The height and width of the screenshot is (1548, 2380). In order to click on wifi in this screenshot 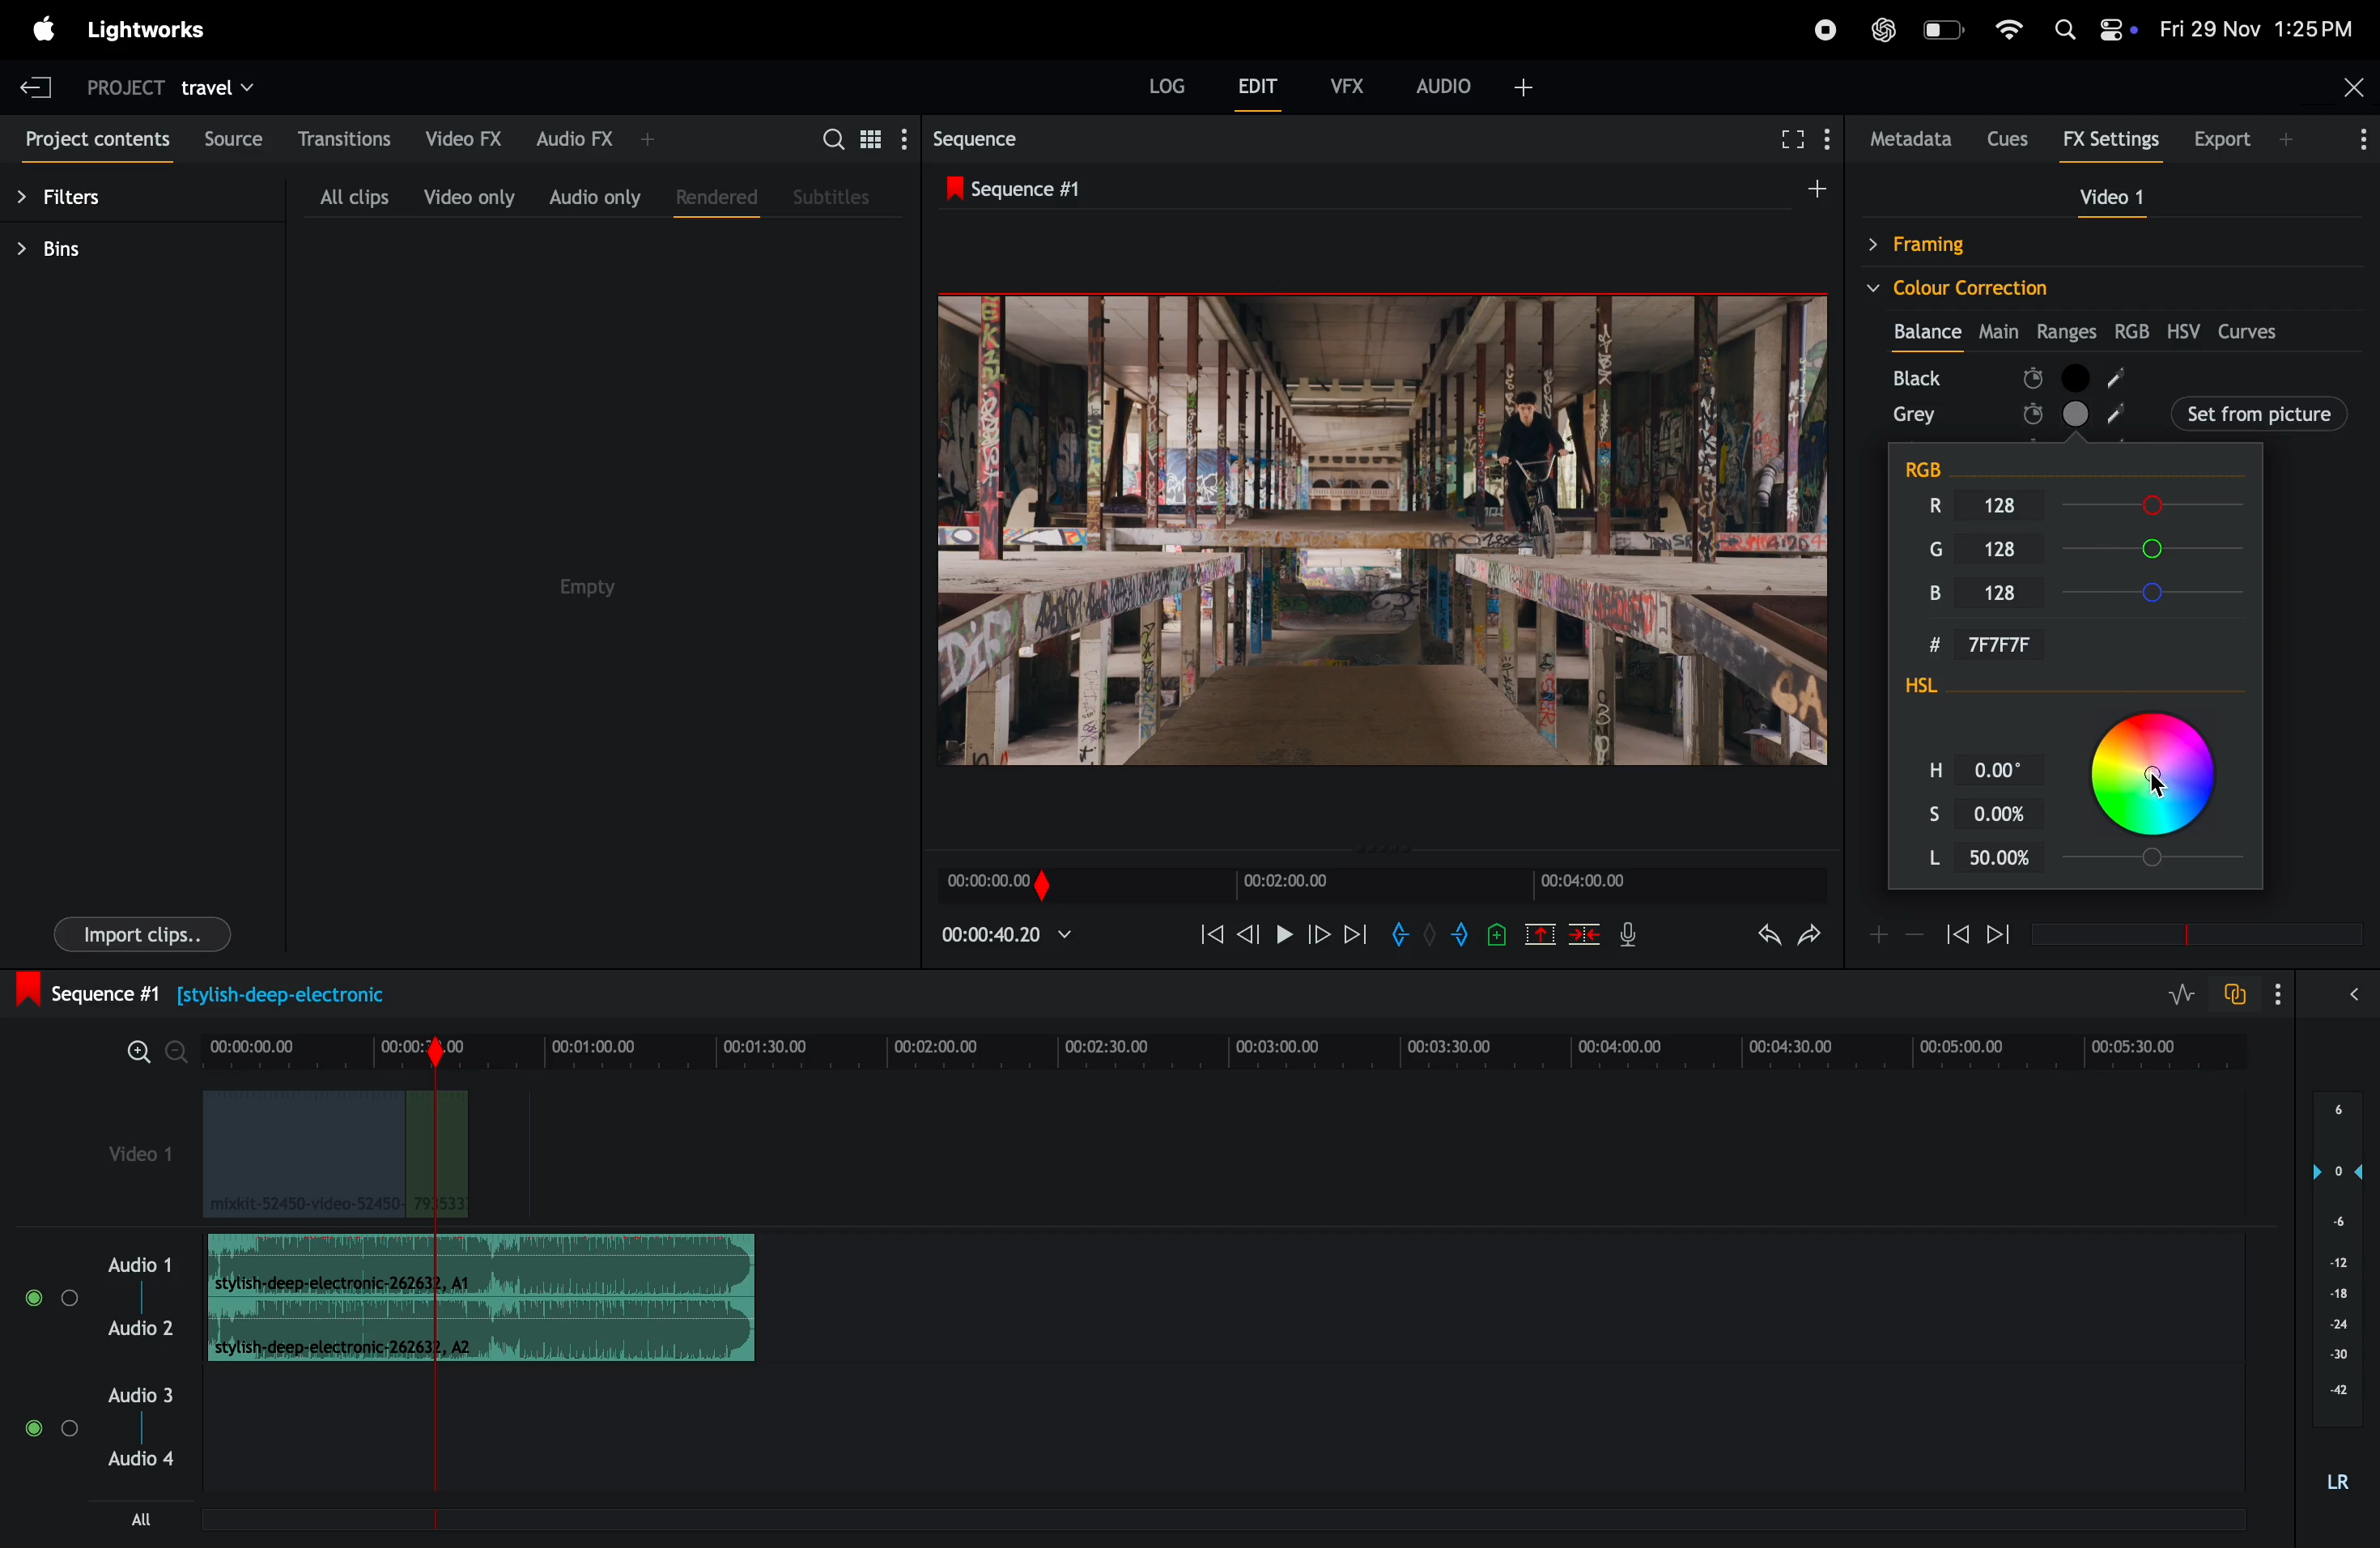, I will do `click(2009, 30)`.